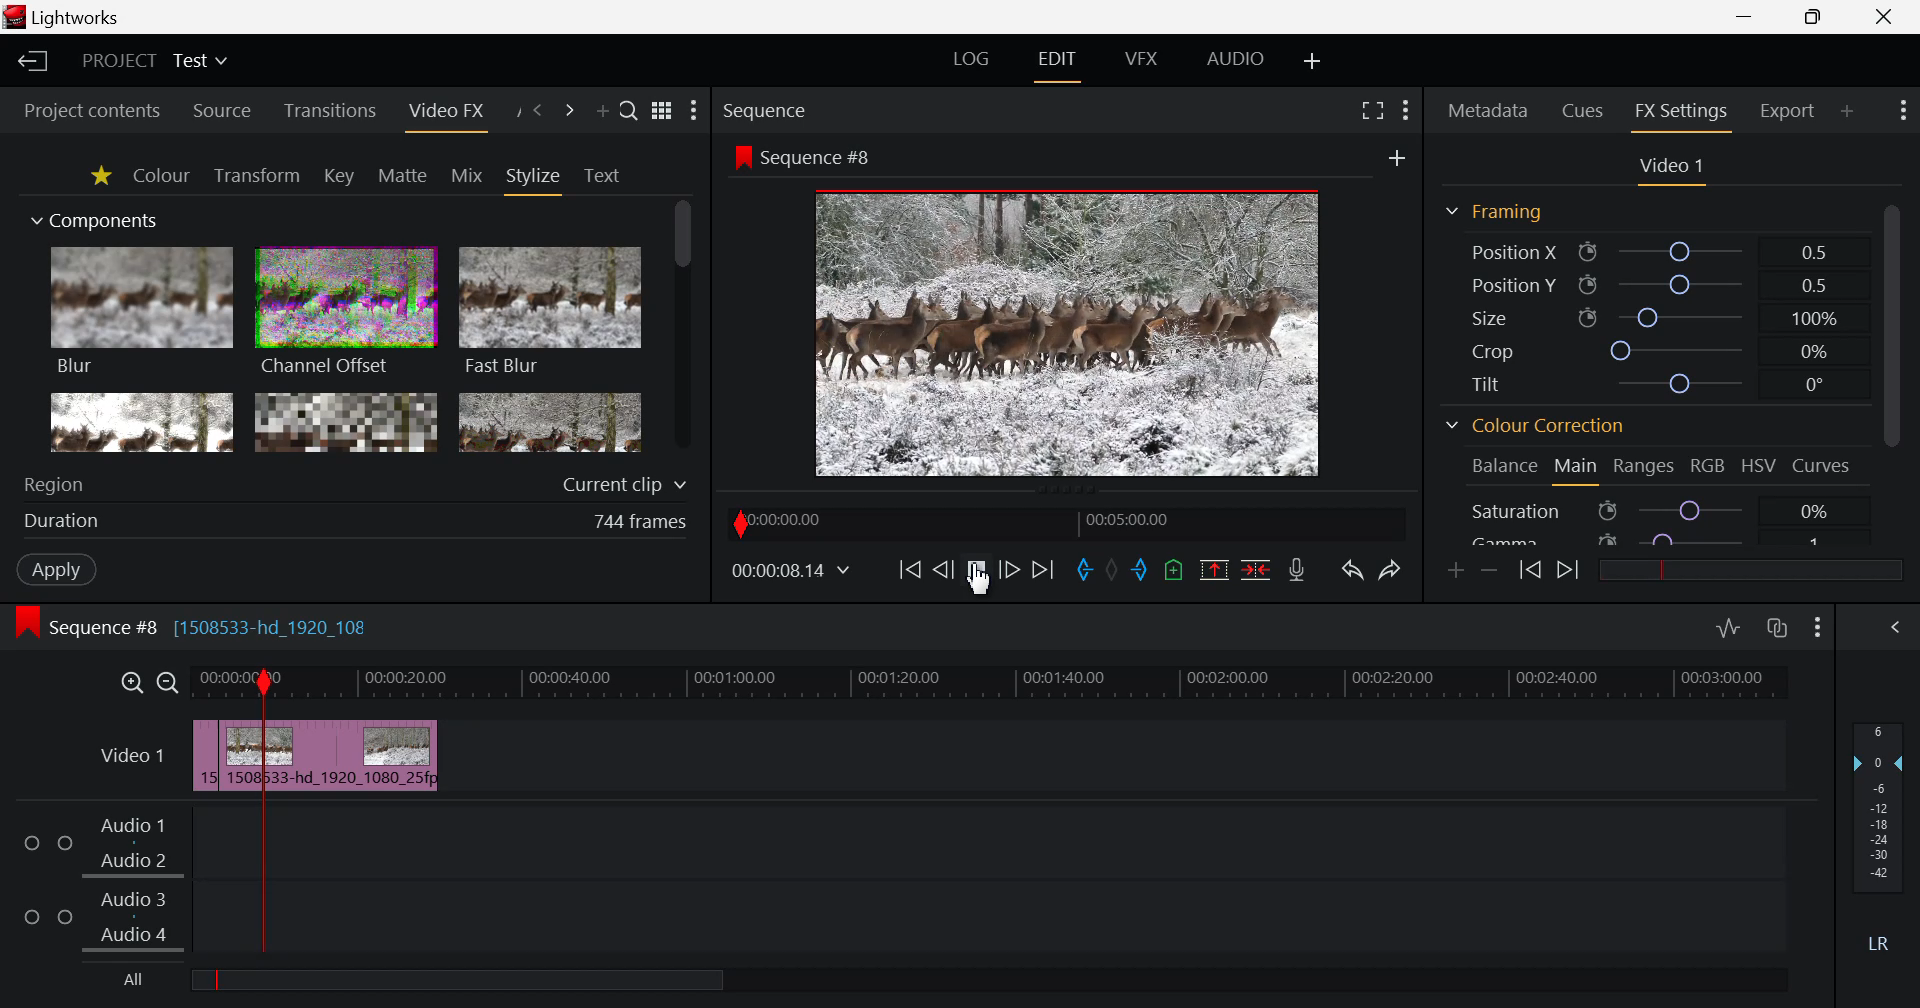 This screenshot has width=1920, height=1008. I want to click on Previous keyframe, so click(1528, 571).